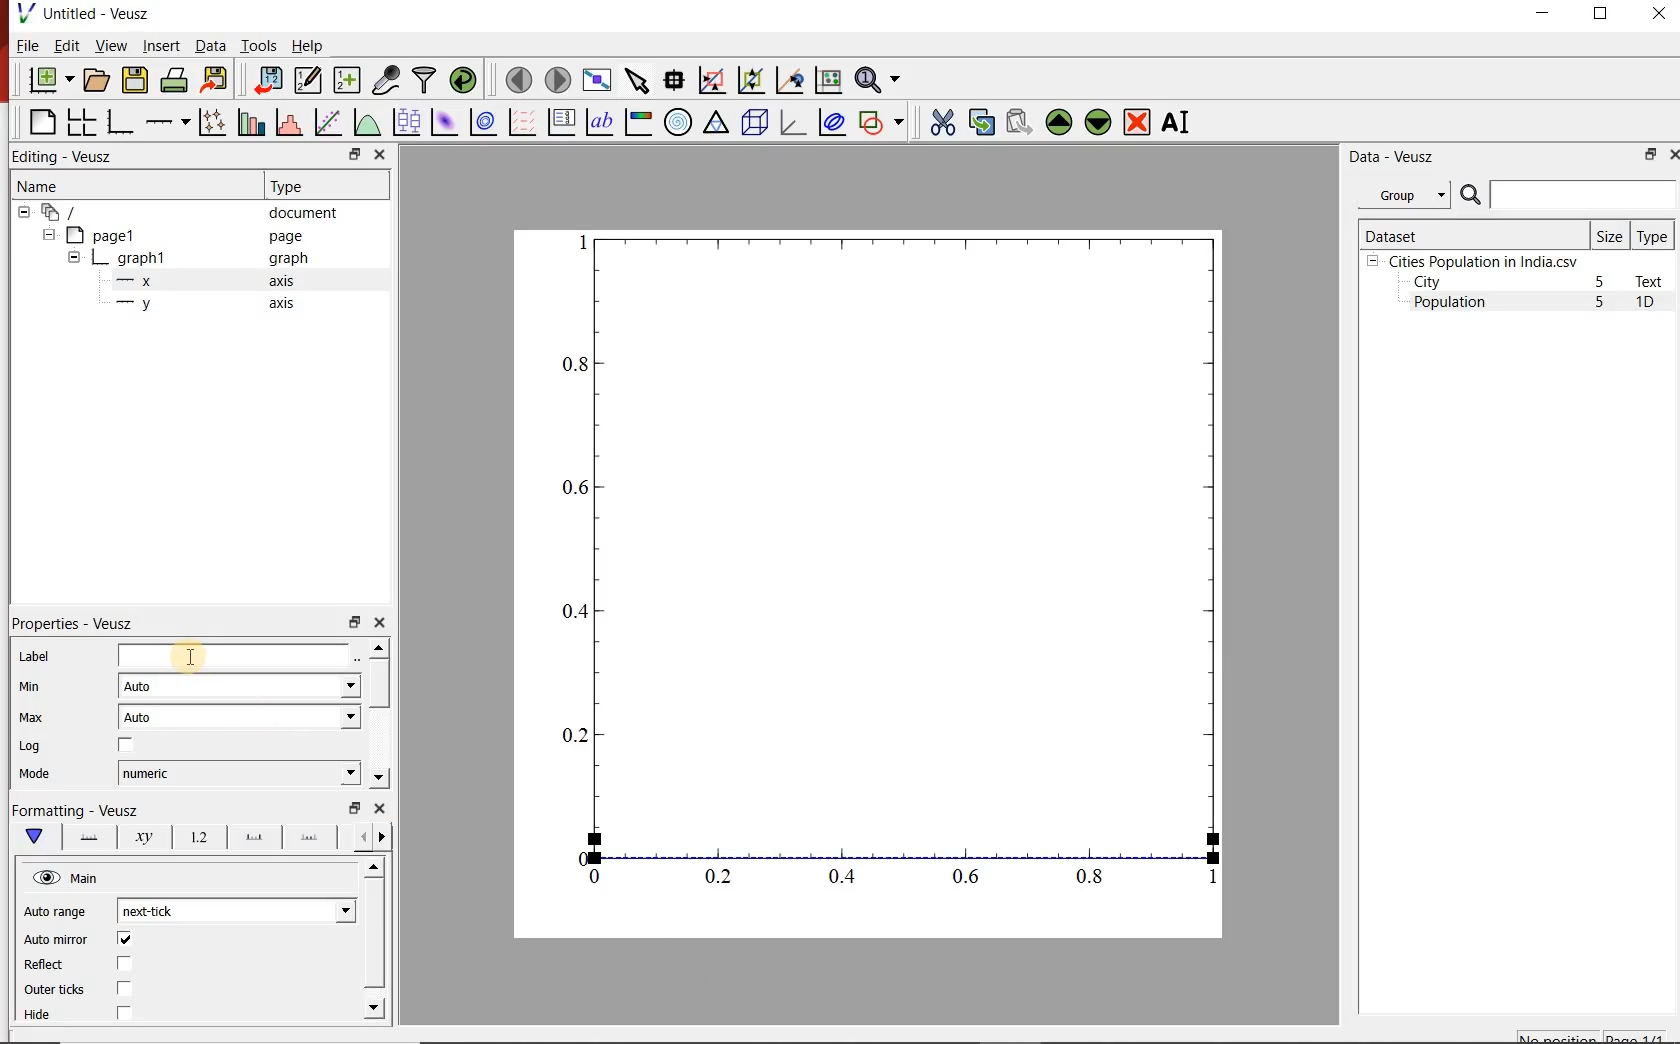  What do you see at coordinates (215, 81) in the screenshot?
I see `export to graphics format` at bounding box center [215, 81].